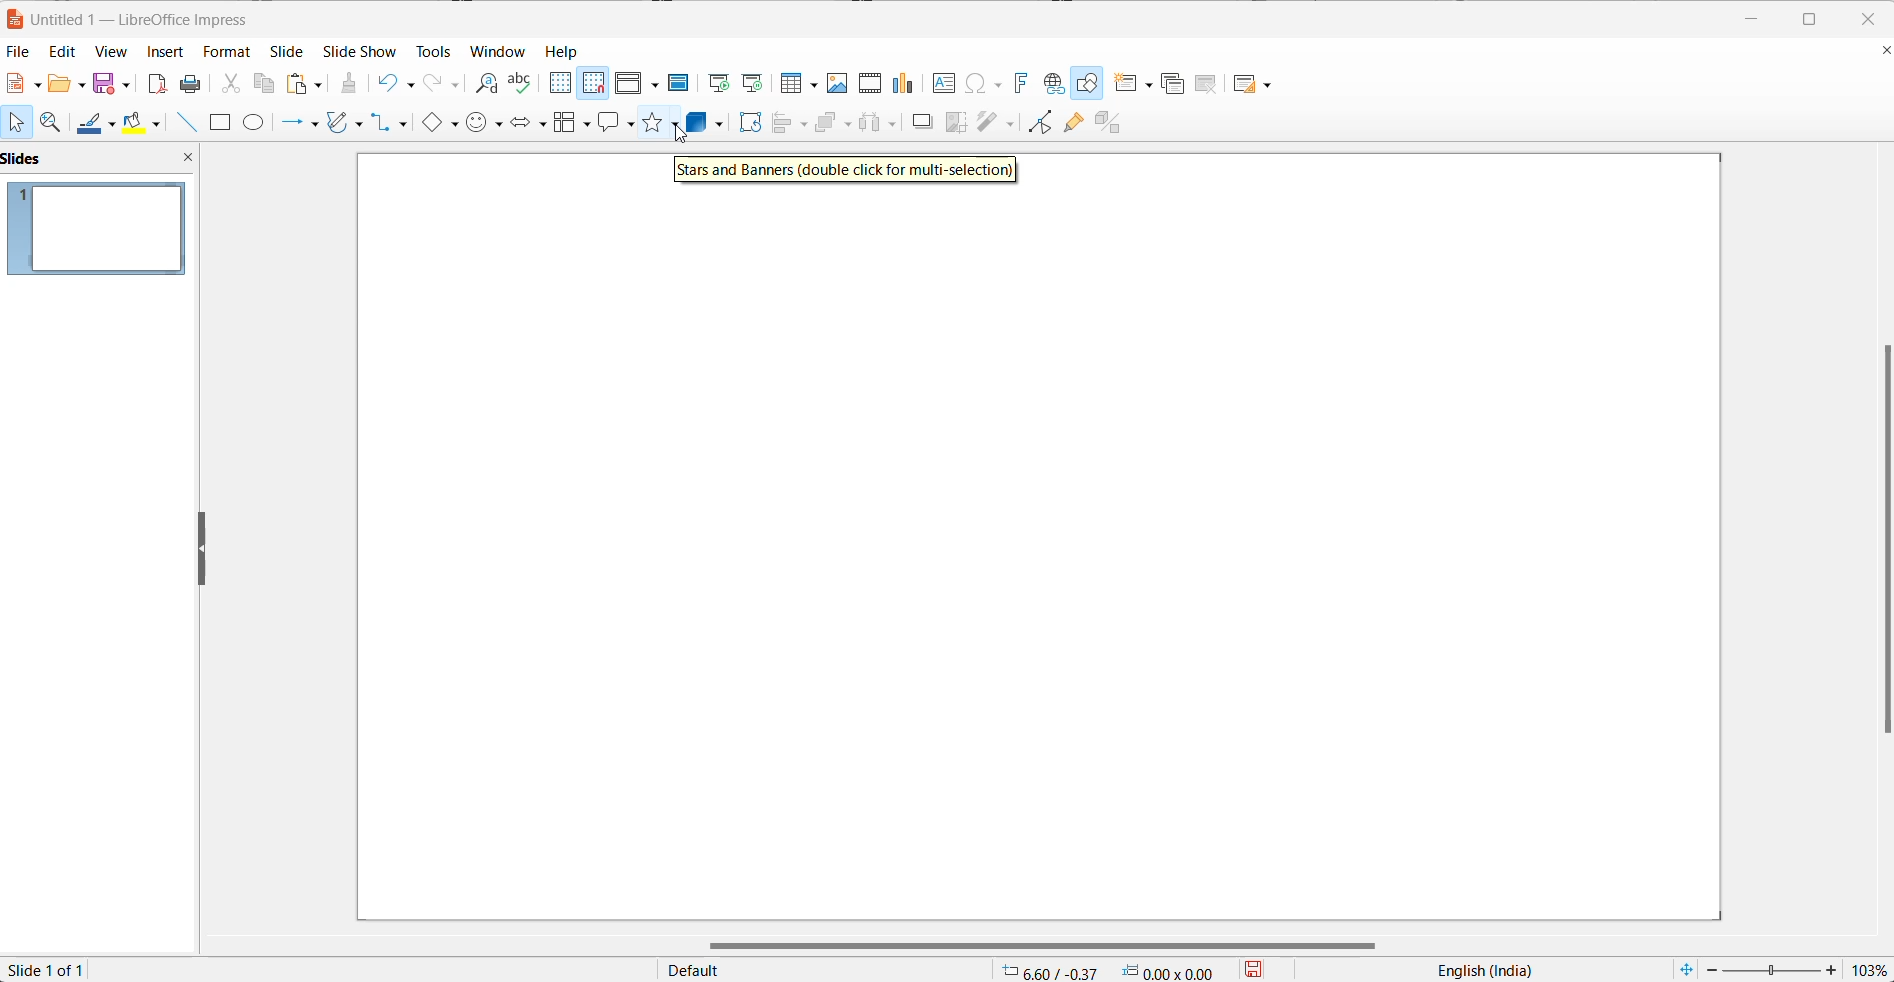  Describe the element at coordinates (559, 83) in the screenshot. I see `display grid` at that location.